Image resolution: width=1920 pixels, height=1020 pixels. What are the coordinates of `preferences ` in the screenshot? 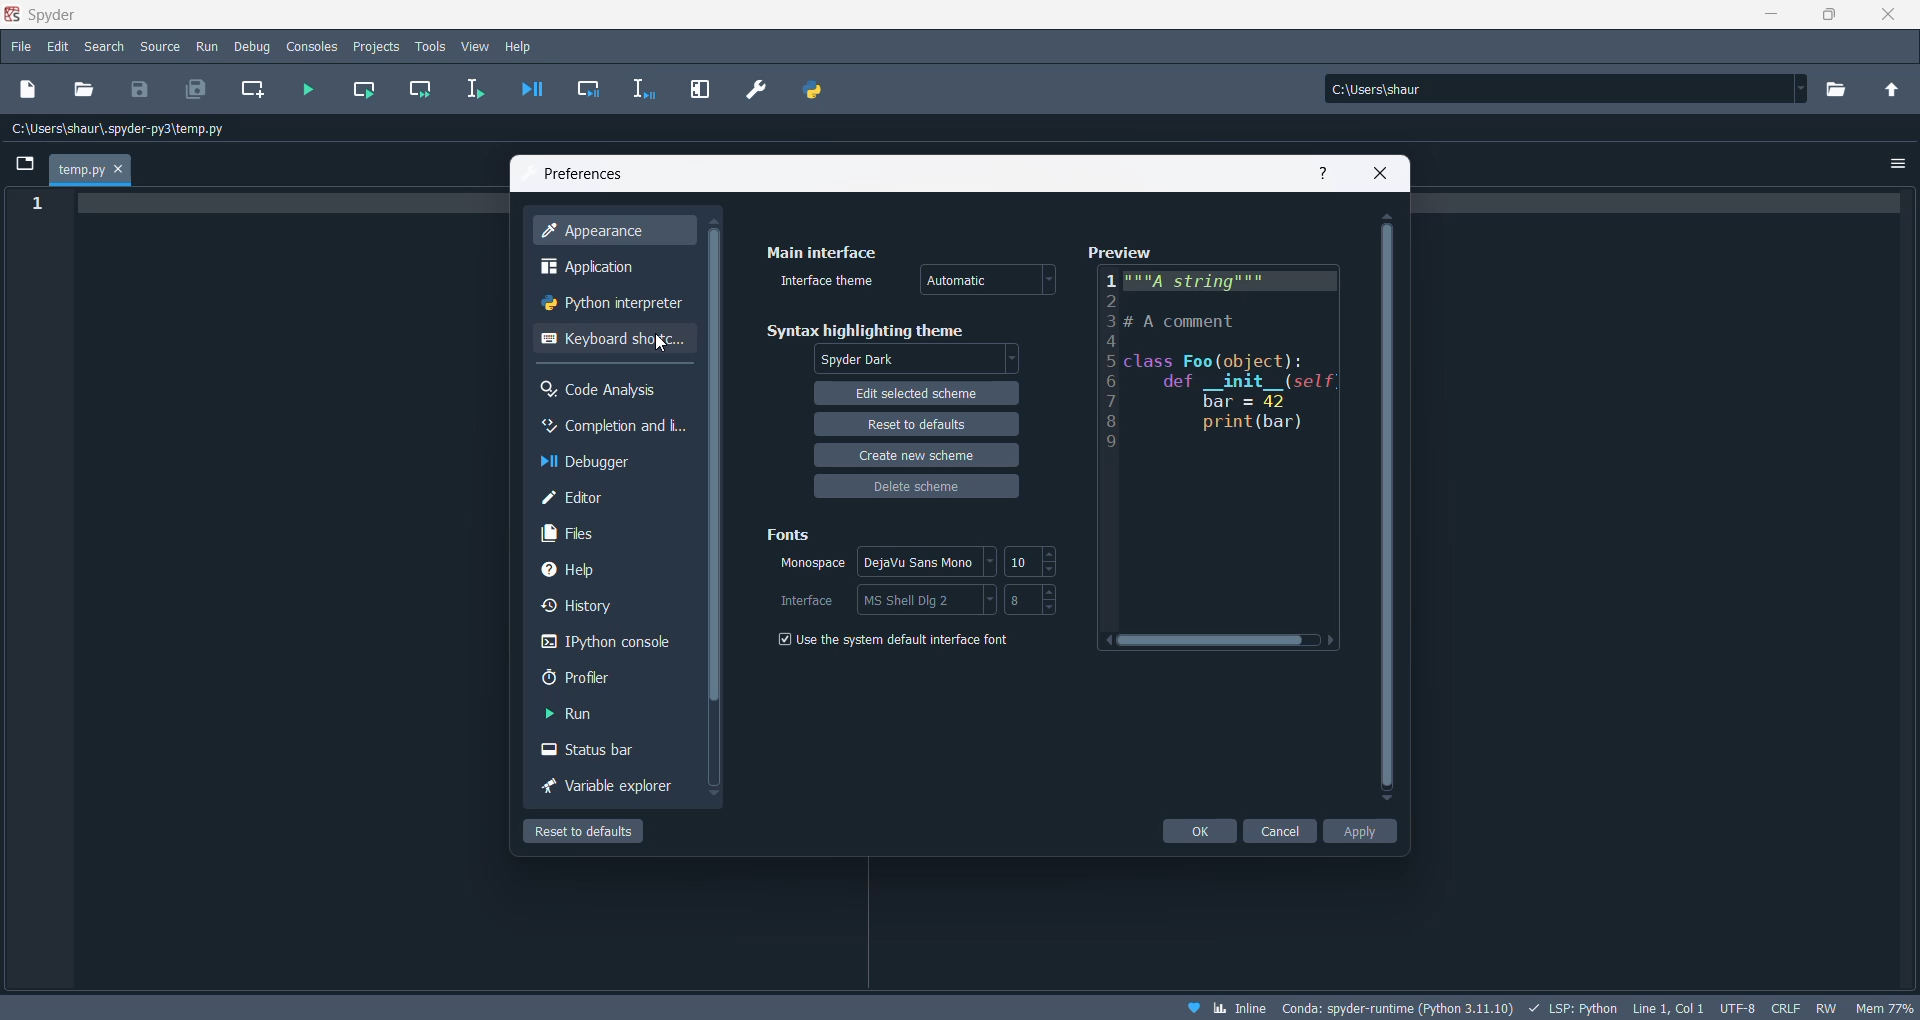 It's located at (589, 174).